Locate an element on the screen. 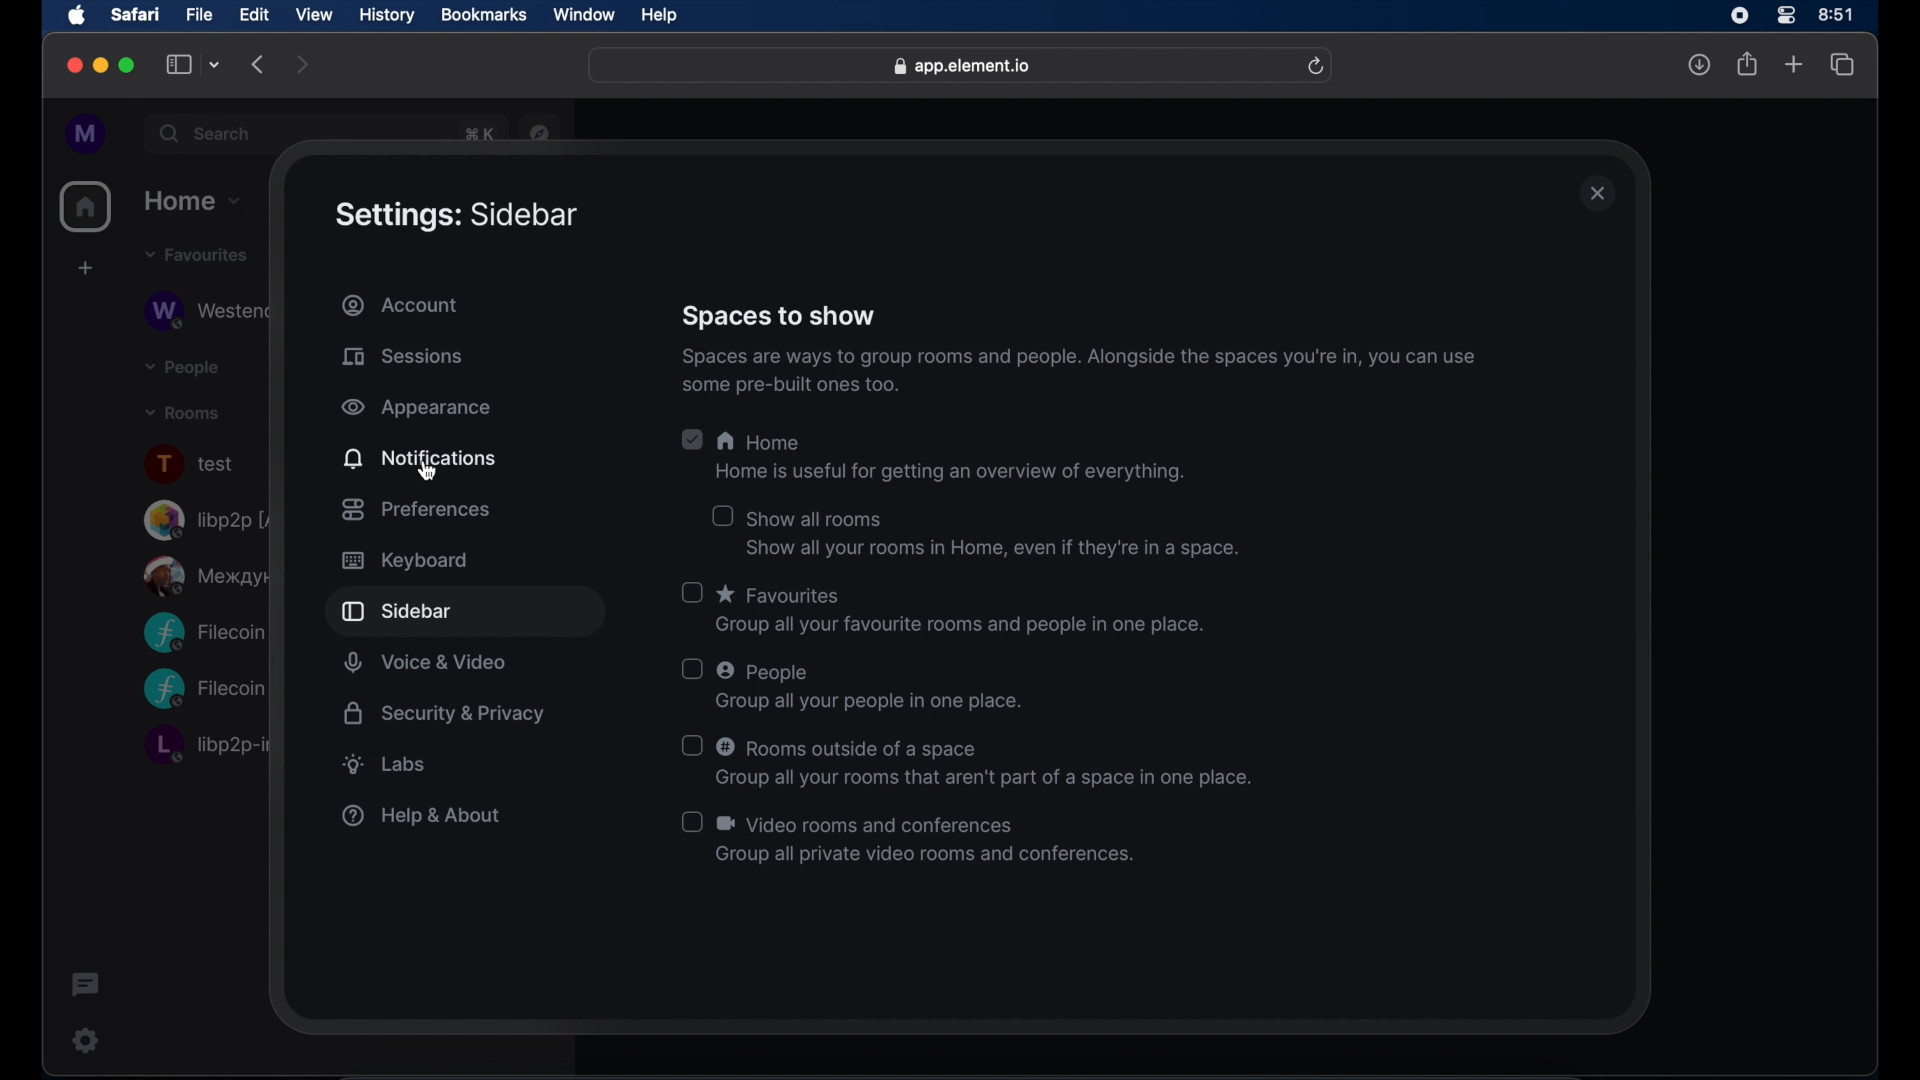 The image size is (1920, 1080). view is located at coordinates (314, 15).